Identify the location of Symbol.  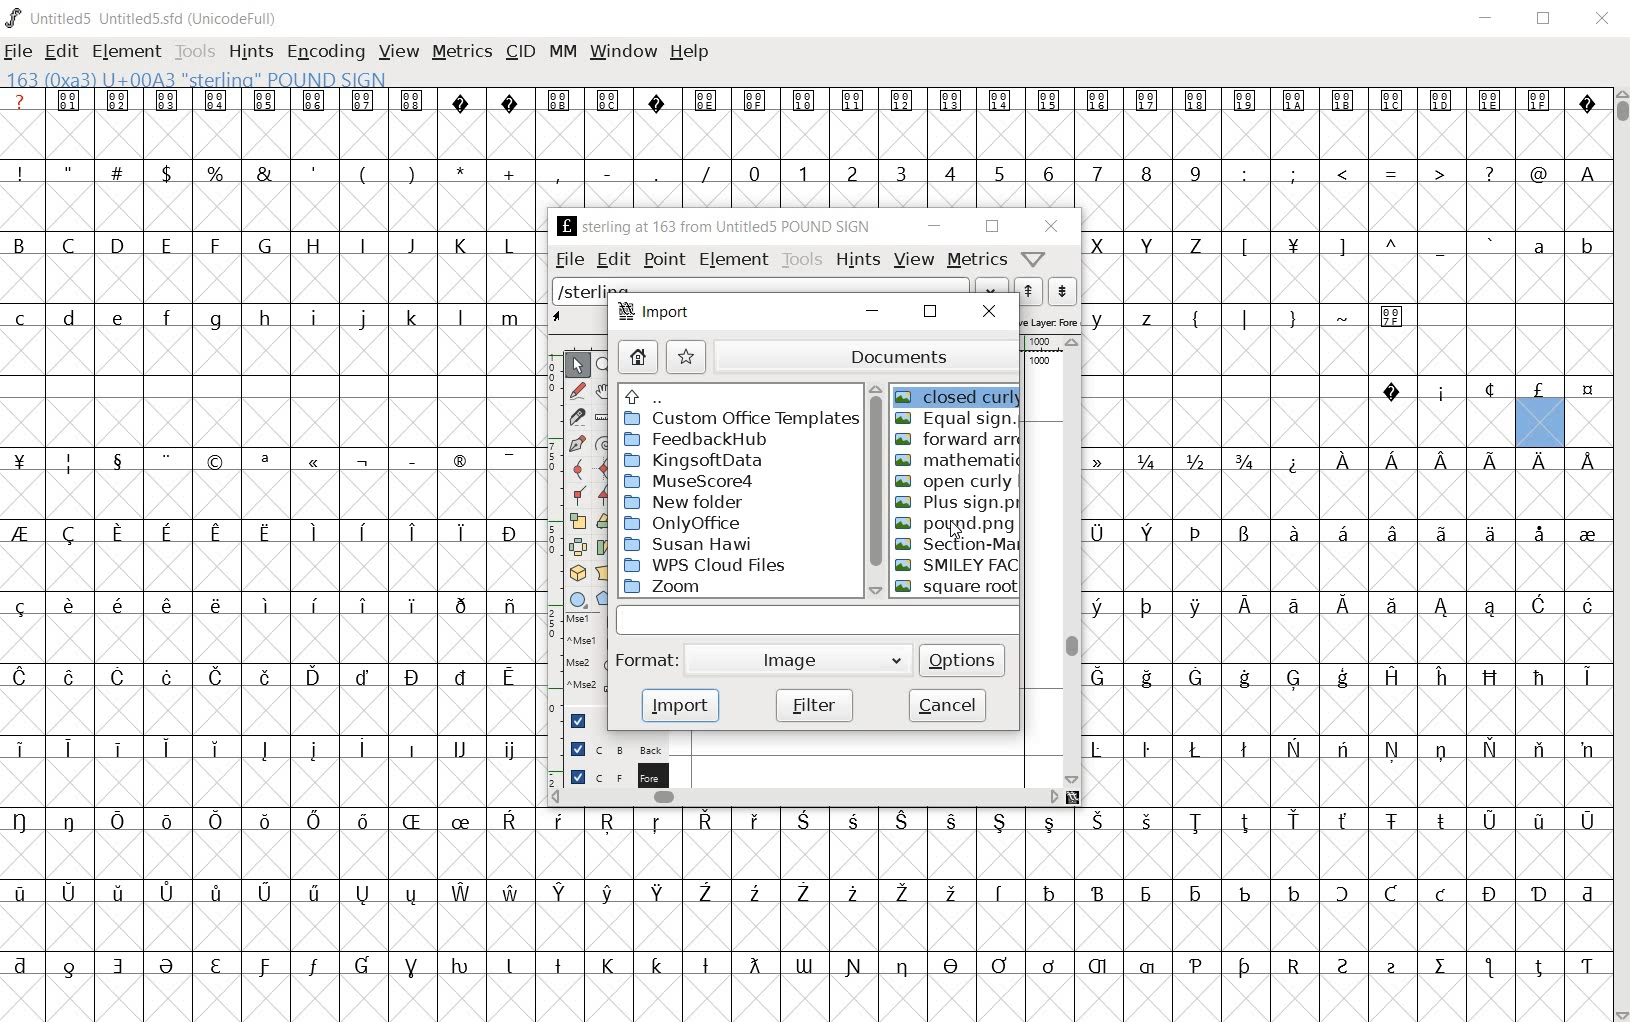
(1390, 894).